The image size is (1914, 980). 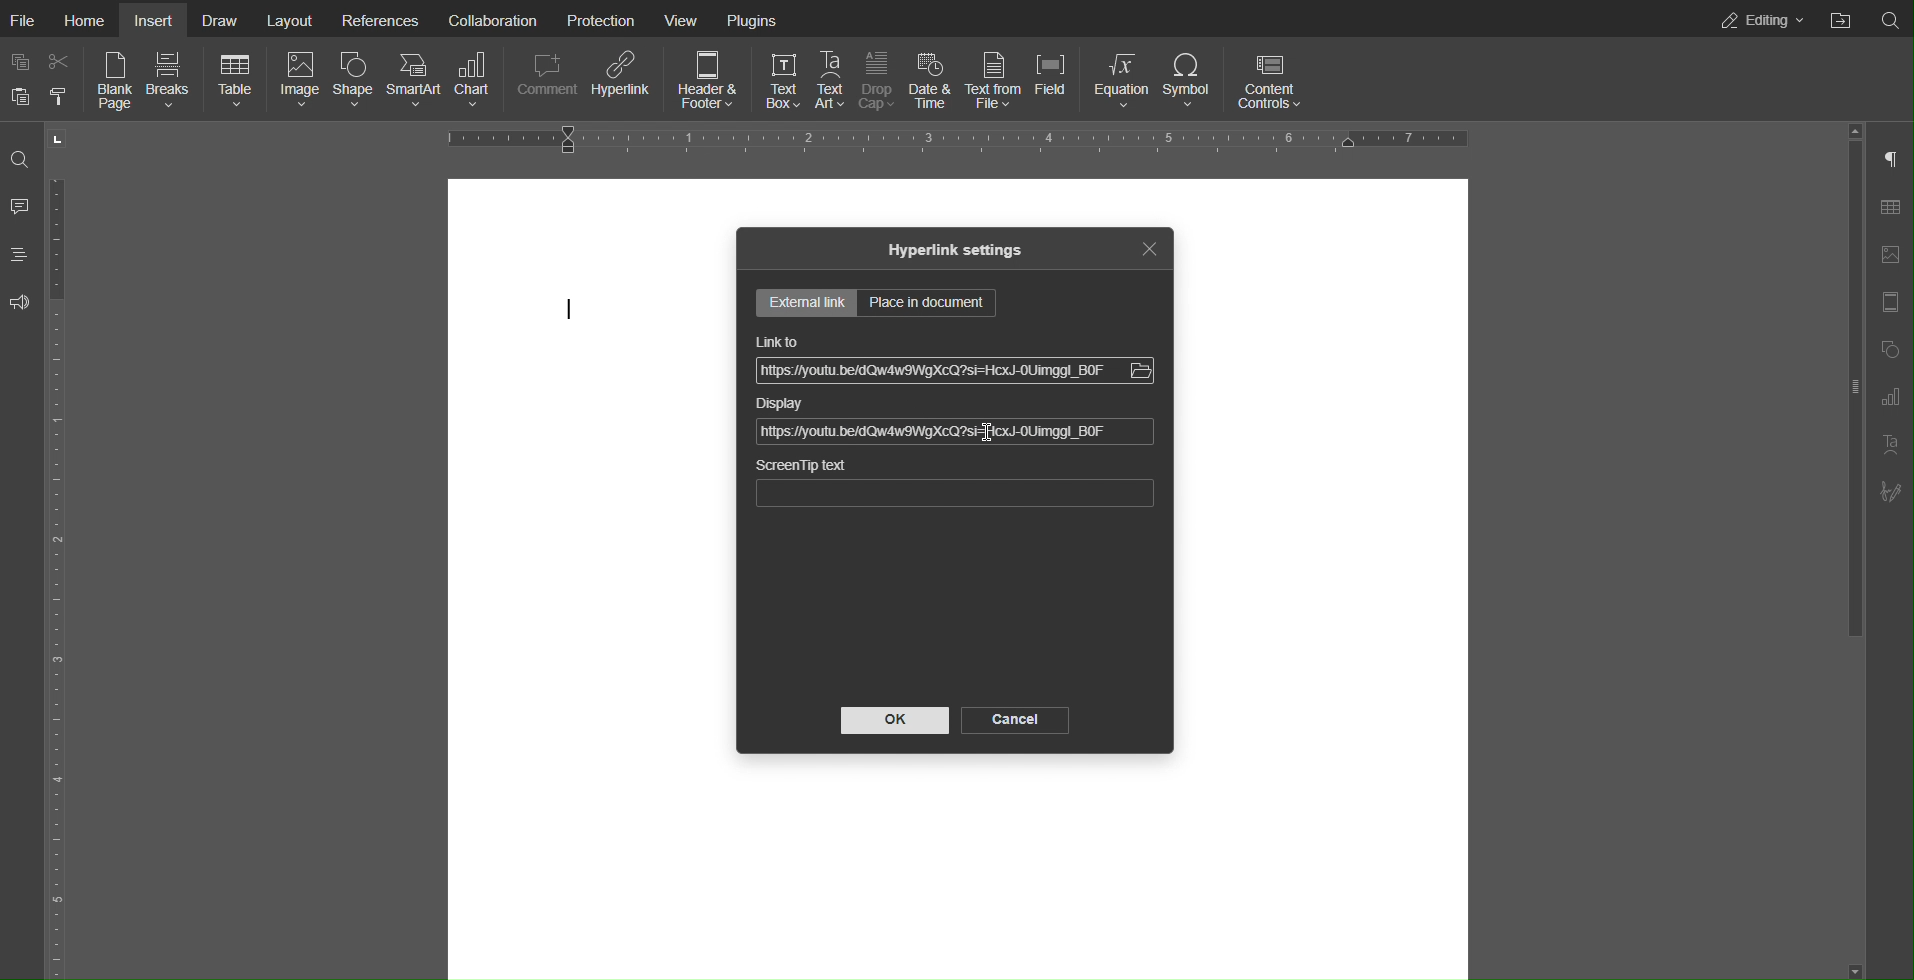 What do you see at coordinates (1271, 77) in the screenshot?
I see `Content Controls` at bounding box center [1271, 77].